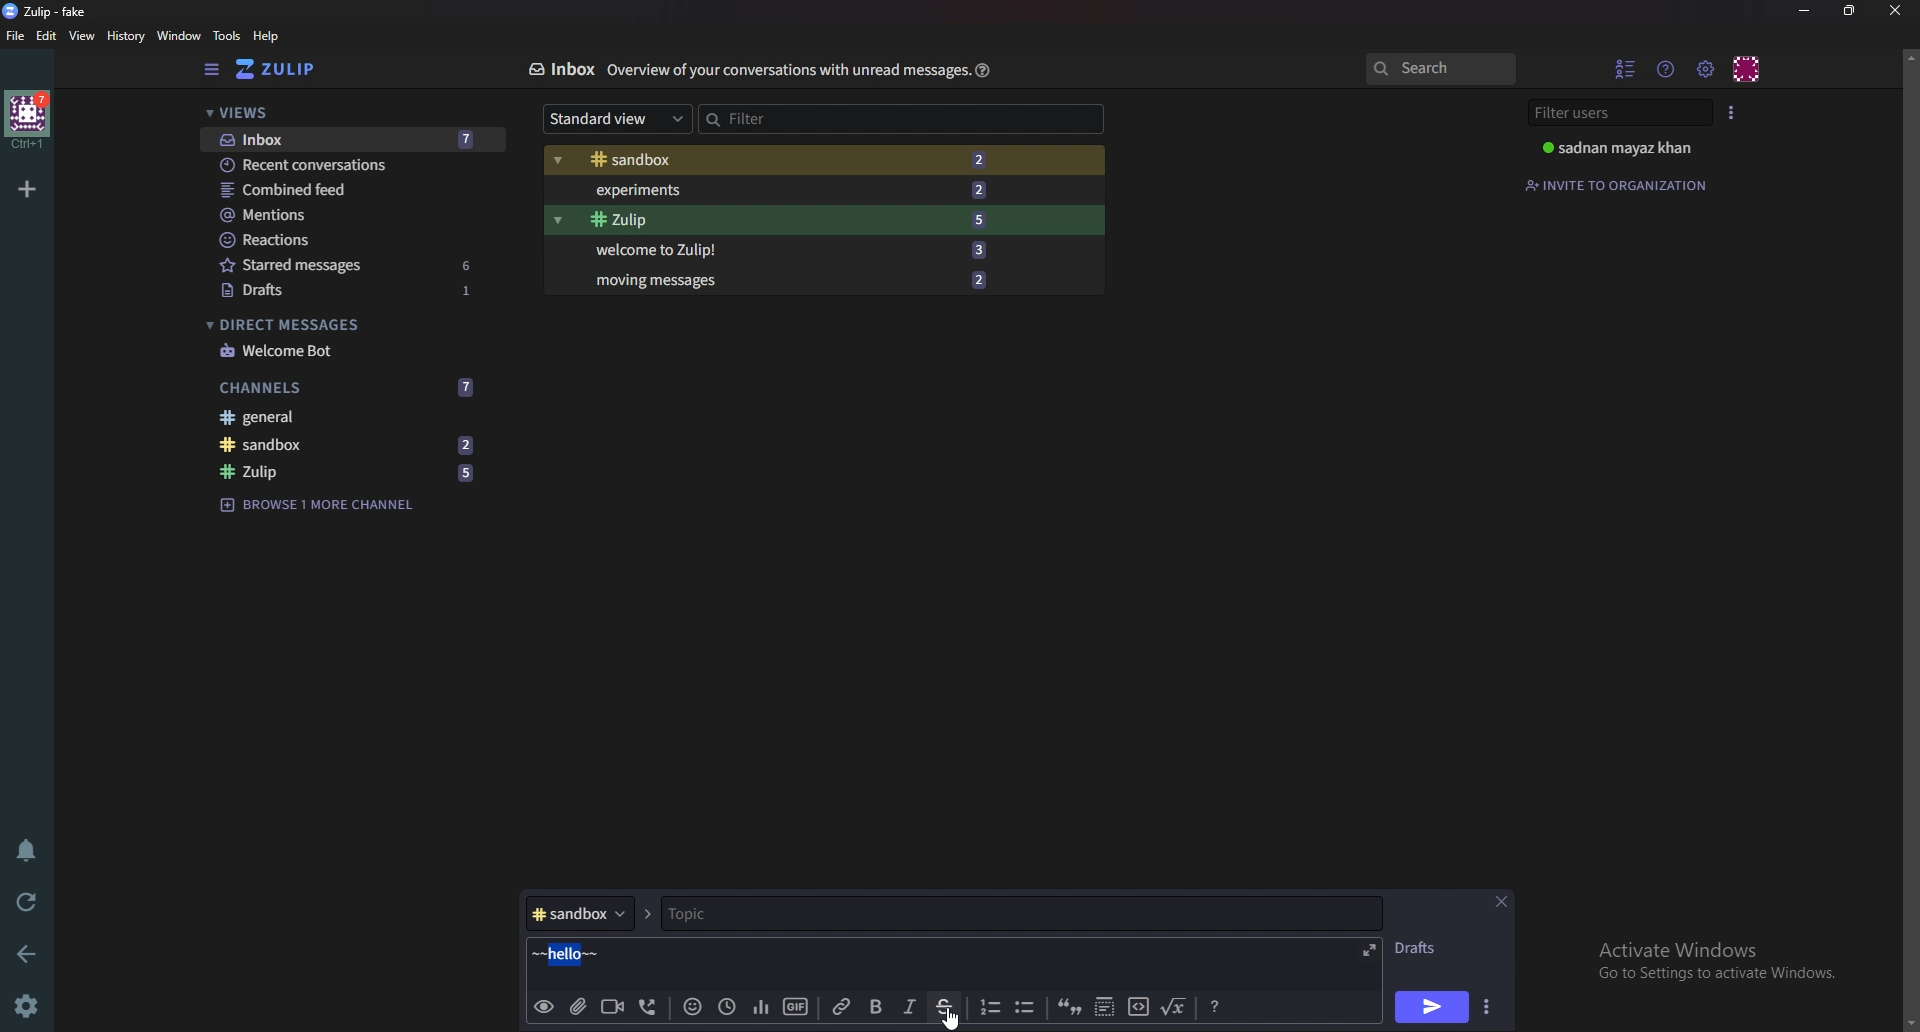 This screenshot has width=1920, height=1032. What do you see at coordinates (1028, 1007) in the screenshot?
I see `Bullet list` at bounding box center [1028, 1007].